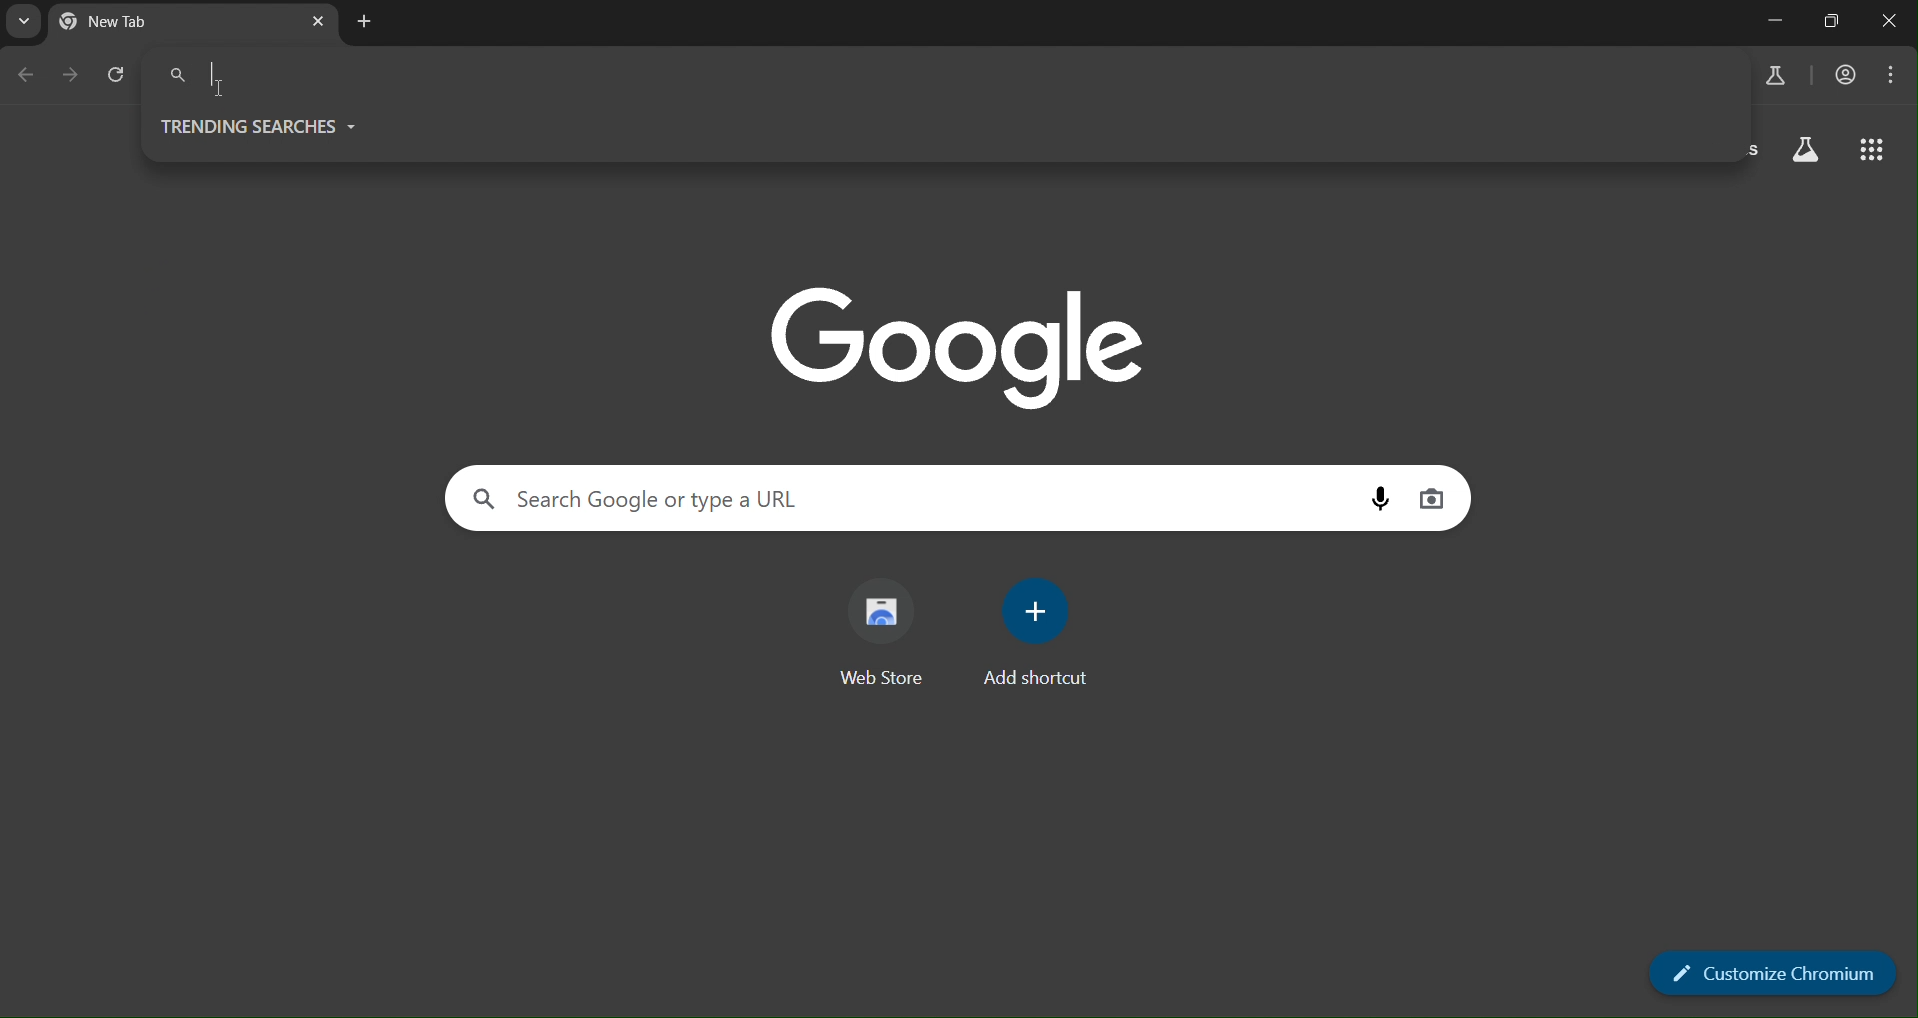  Describe the element at coordinates (1386, 498) in the screenshot. I see `voice search` at that location.